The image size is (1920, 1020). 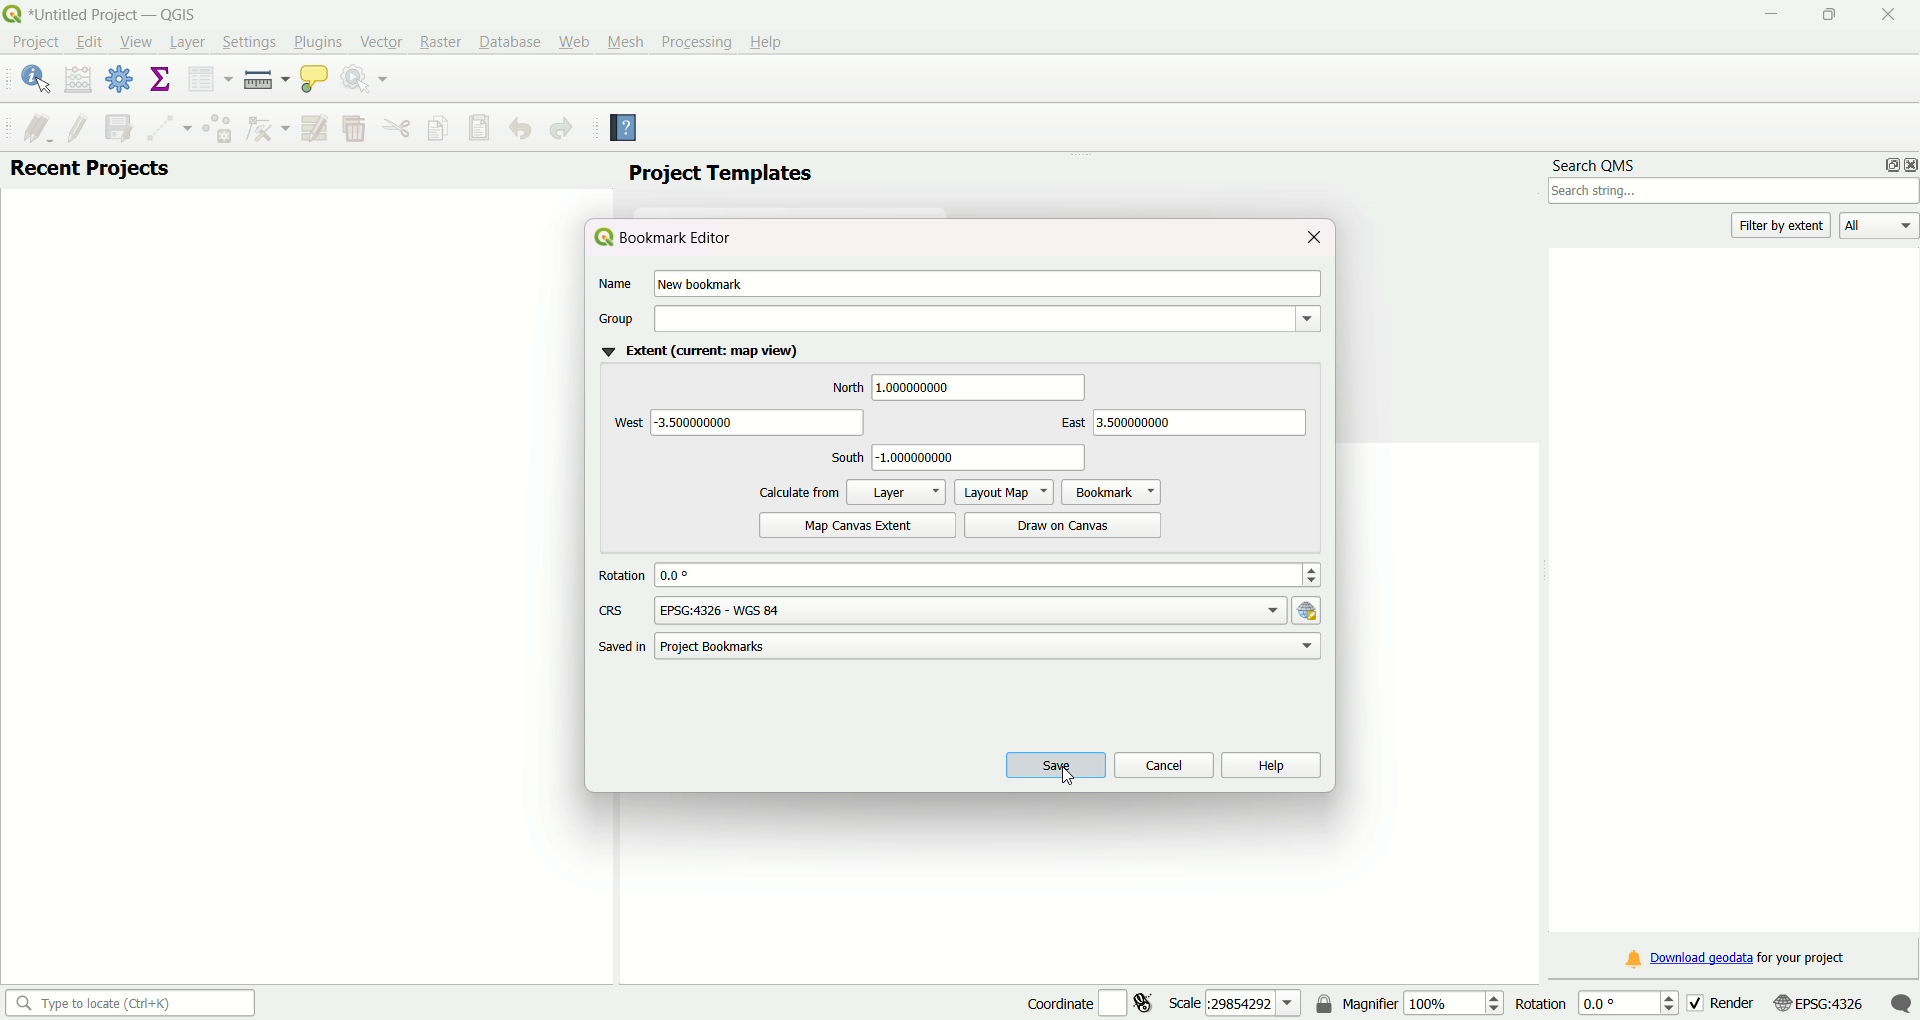 What do you see at coordinates (79, 79) in the screenshot?
I see `open field calculator` at bounding box center [79, 79].